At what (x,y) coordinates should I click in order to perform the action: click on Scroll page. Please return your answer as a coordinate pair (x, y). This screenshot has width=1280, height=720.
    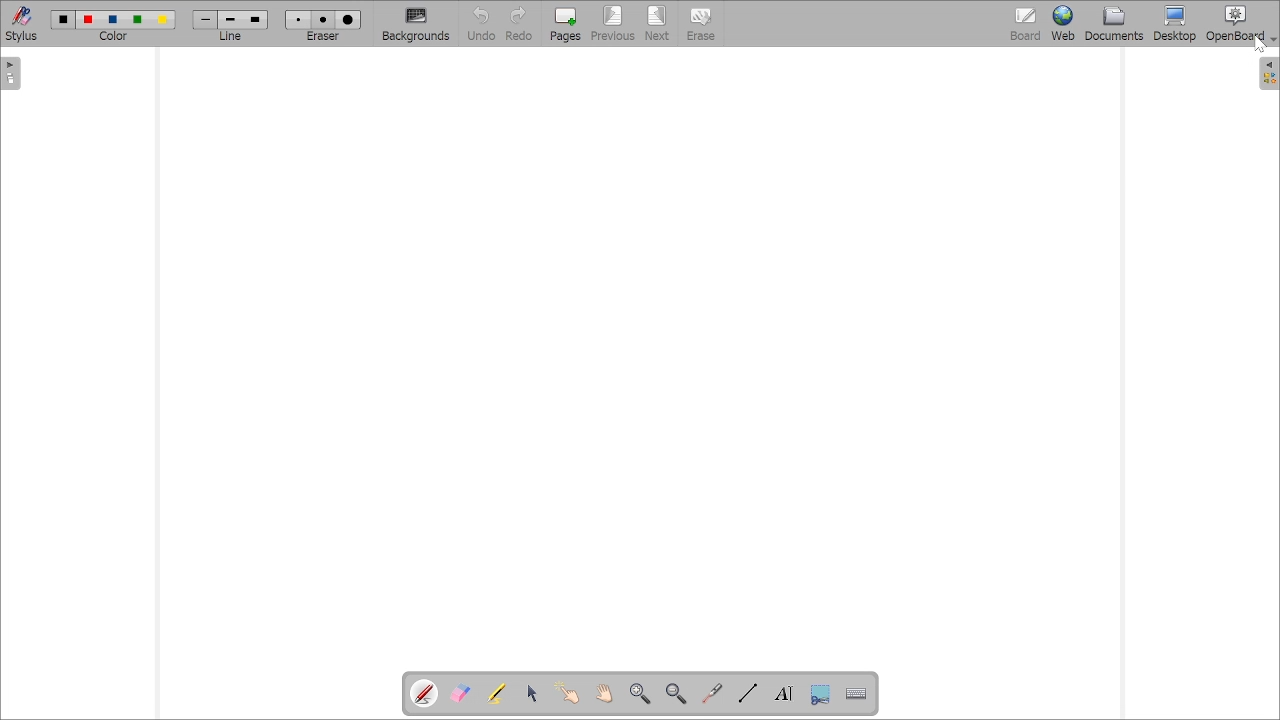
    Looking at the image, I should click on (603, 694).